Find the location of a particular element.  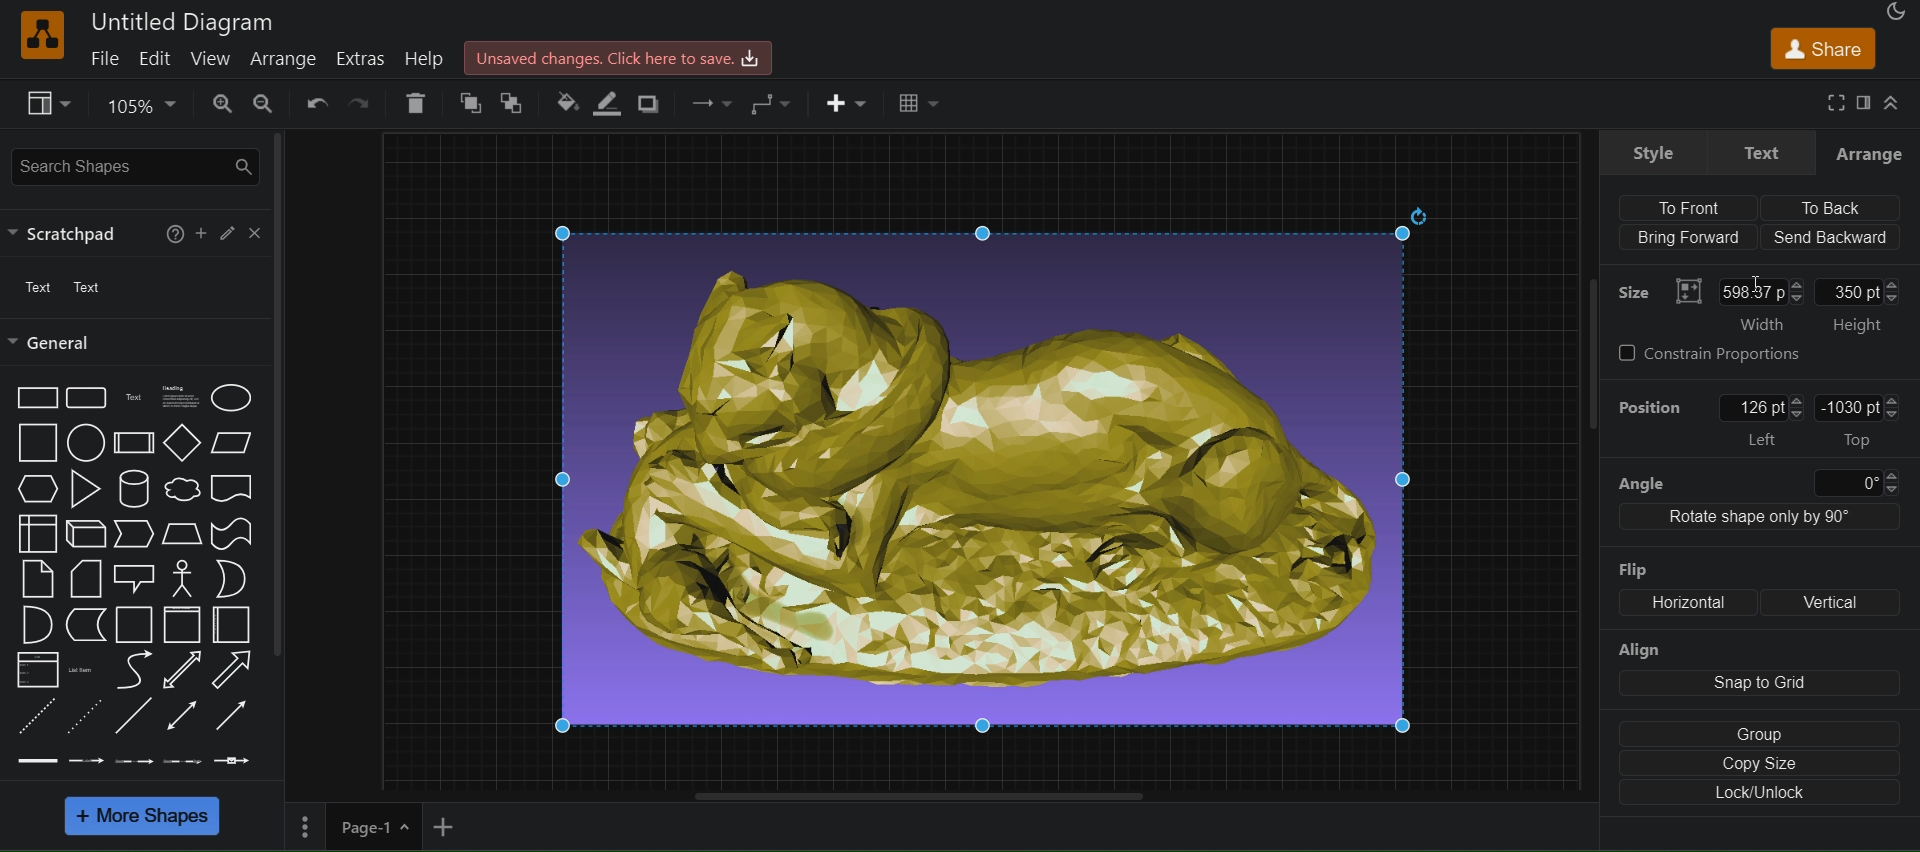

view is located at coordinates (207, 60).